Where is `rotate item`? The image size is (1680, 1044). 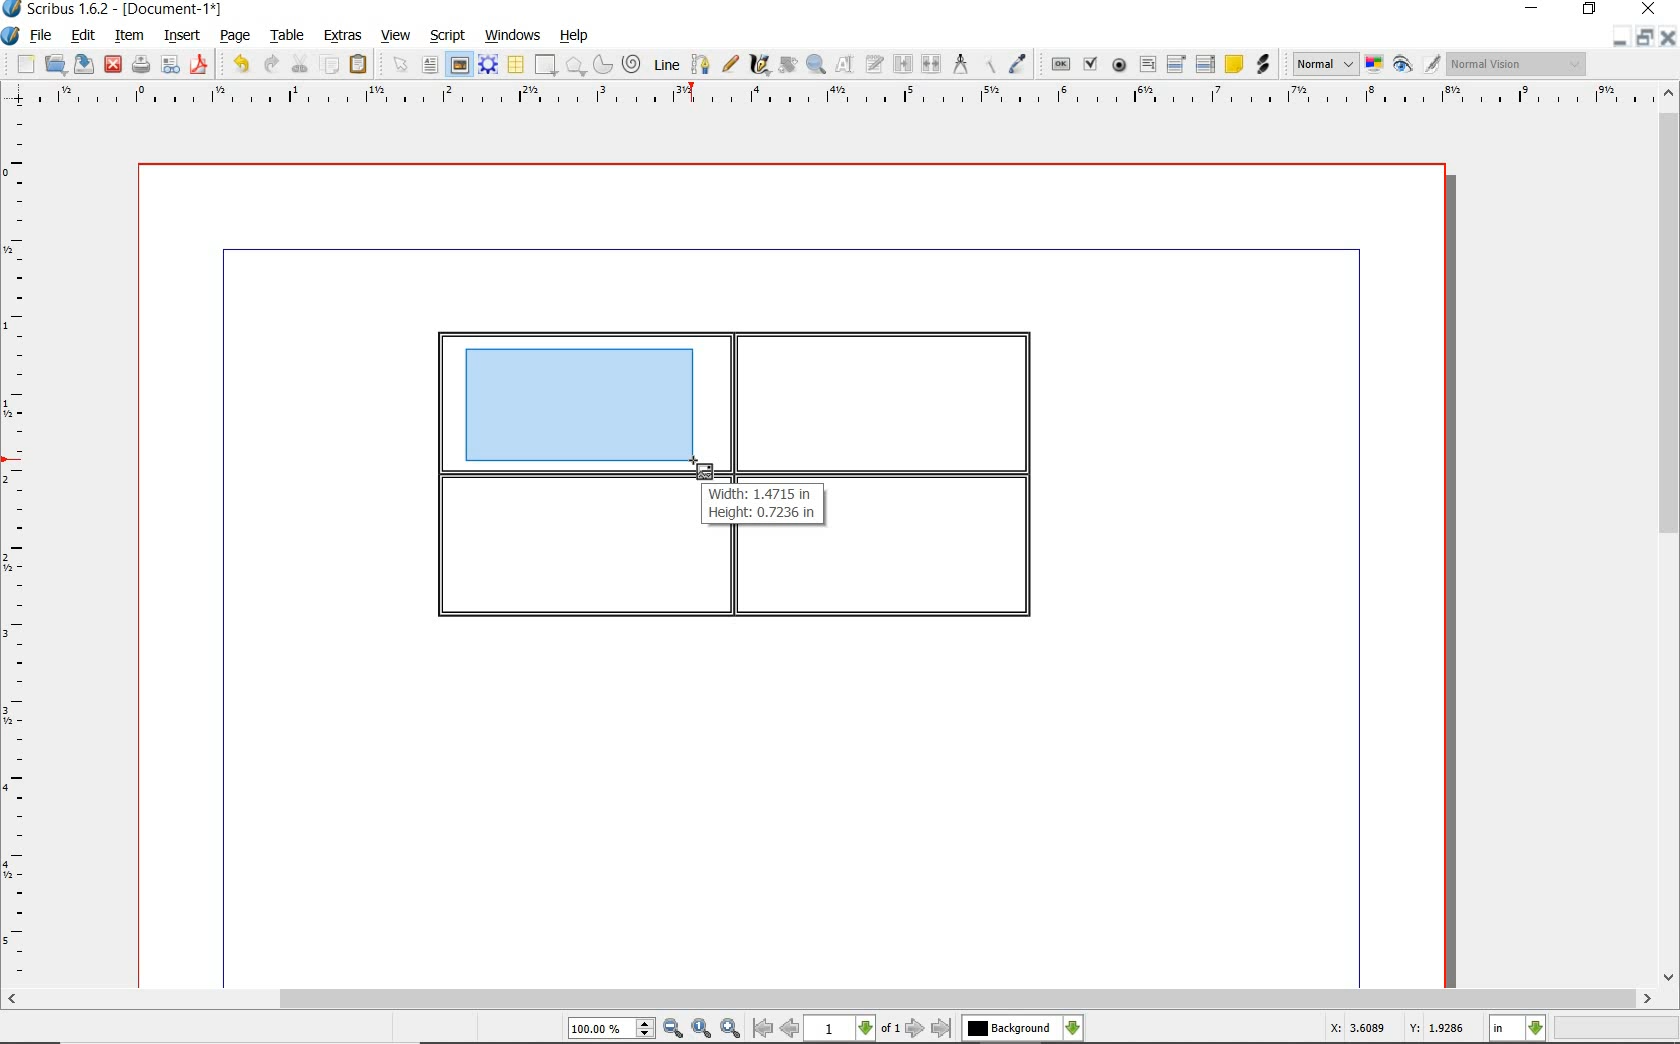 rotate item is located at coordinates (786, 66).